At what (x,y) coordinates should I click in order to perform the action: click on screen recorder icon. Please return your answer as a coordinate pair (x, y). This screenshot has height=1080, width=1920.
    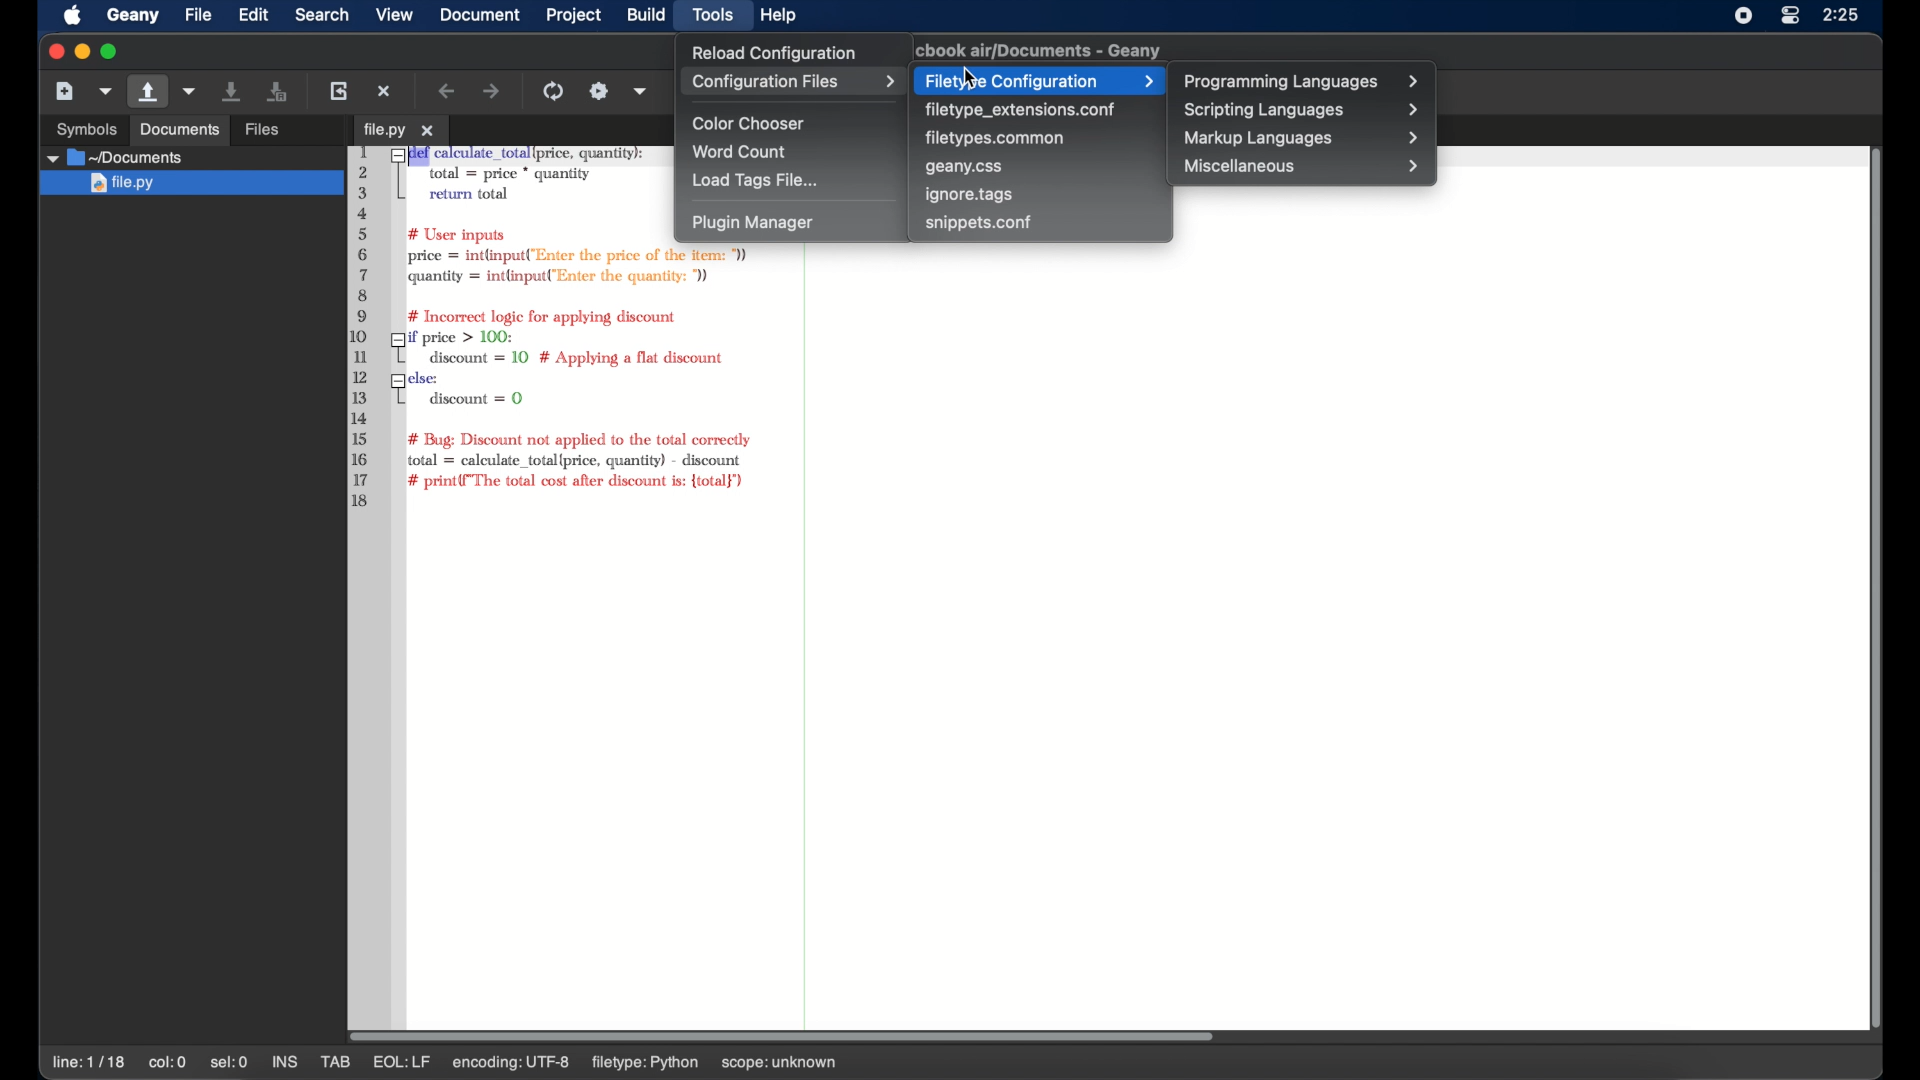
    Looking at the image, I should click on (1744, 15).